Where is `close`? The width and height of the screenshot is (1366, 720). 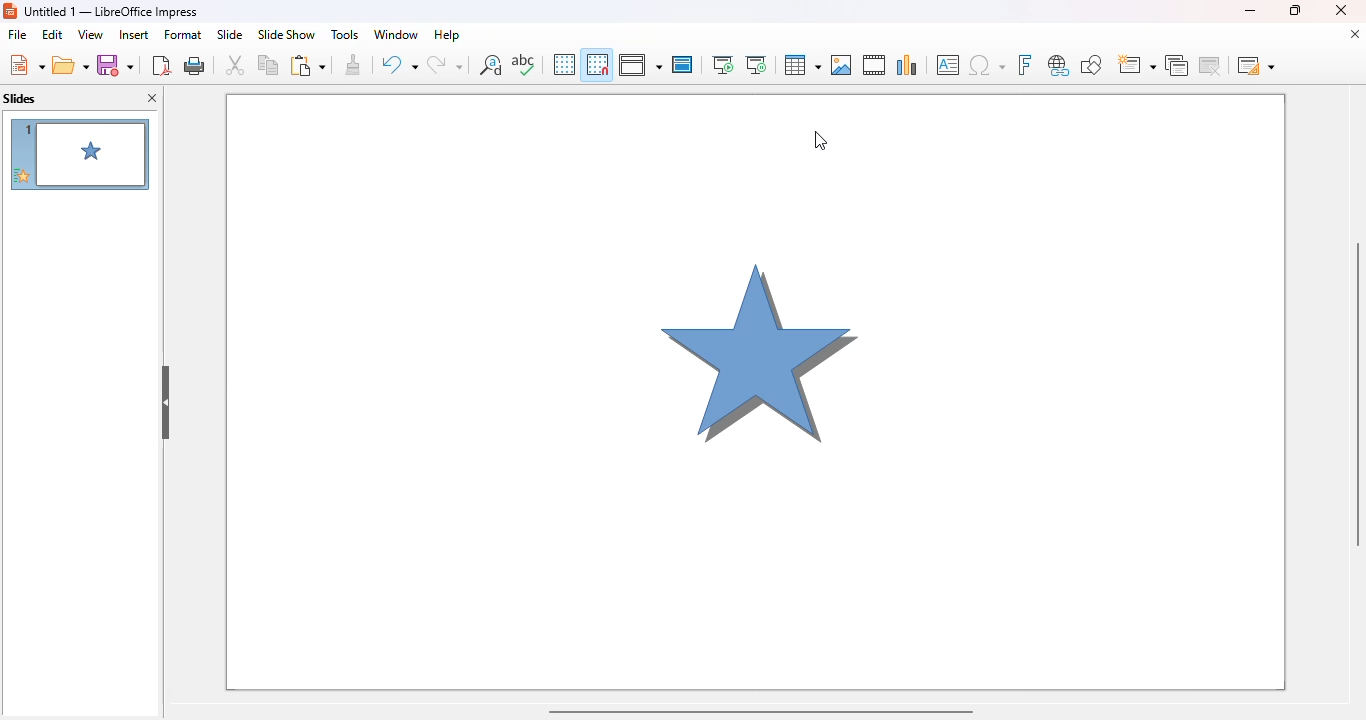
close is located at coordinates (1341, 10).